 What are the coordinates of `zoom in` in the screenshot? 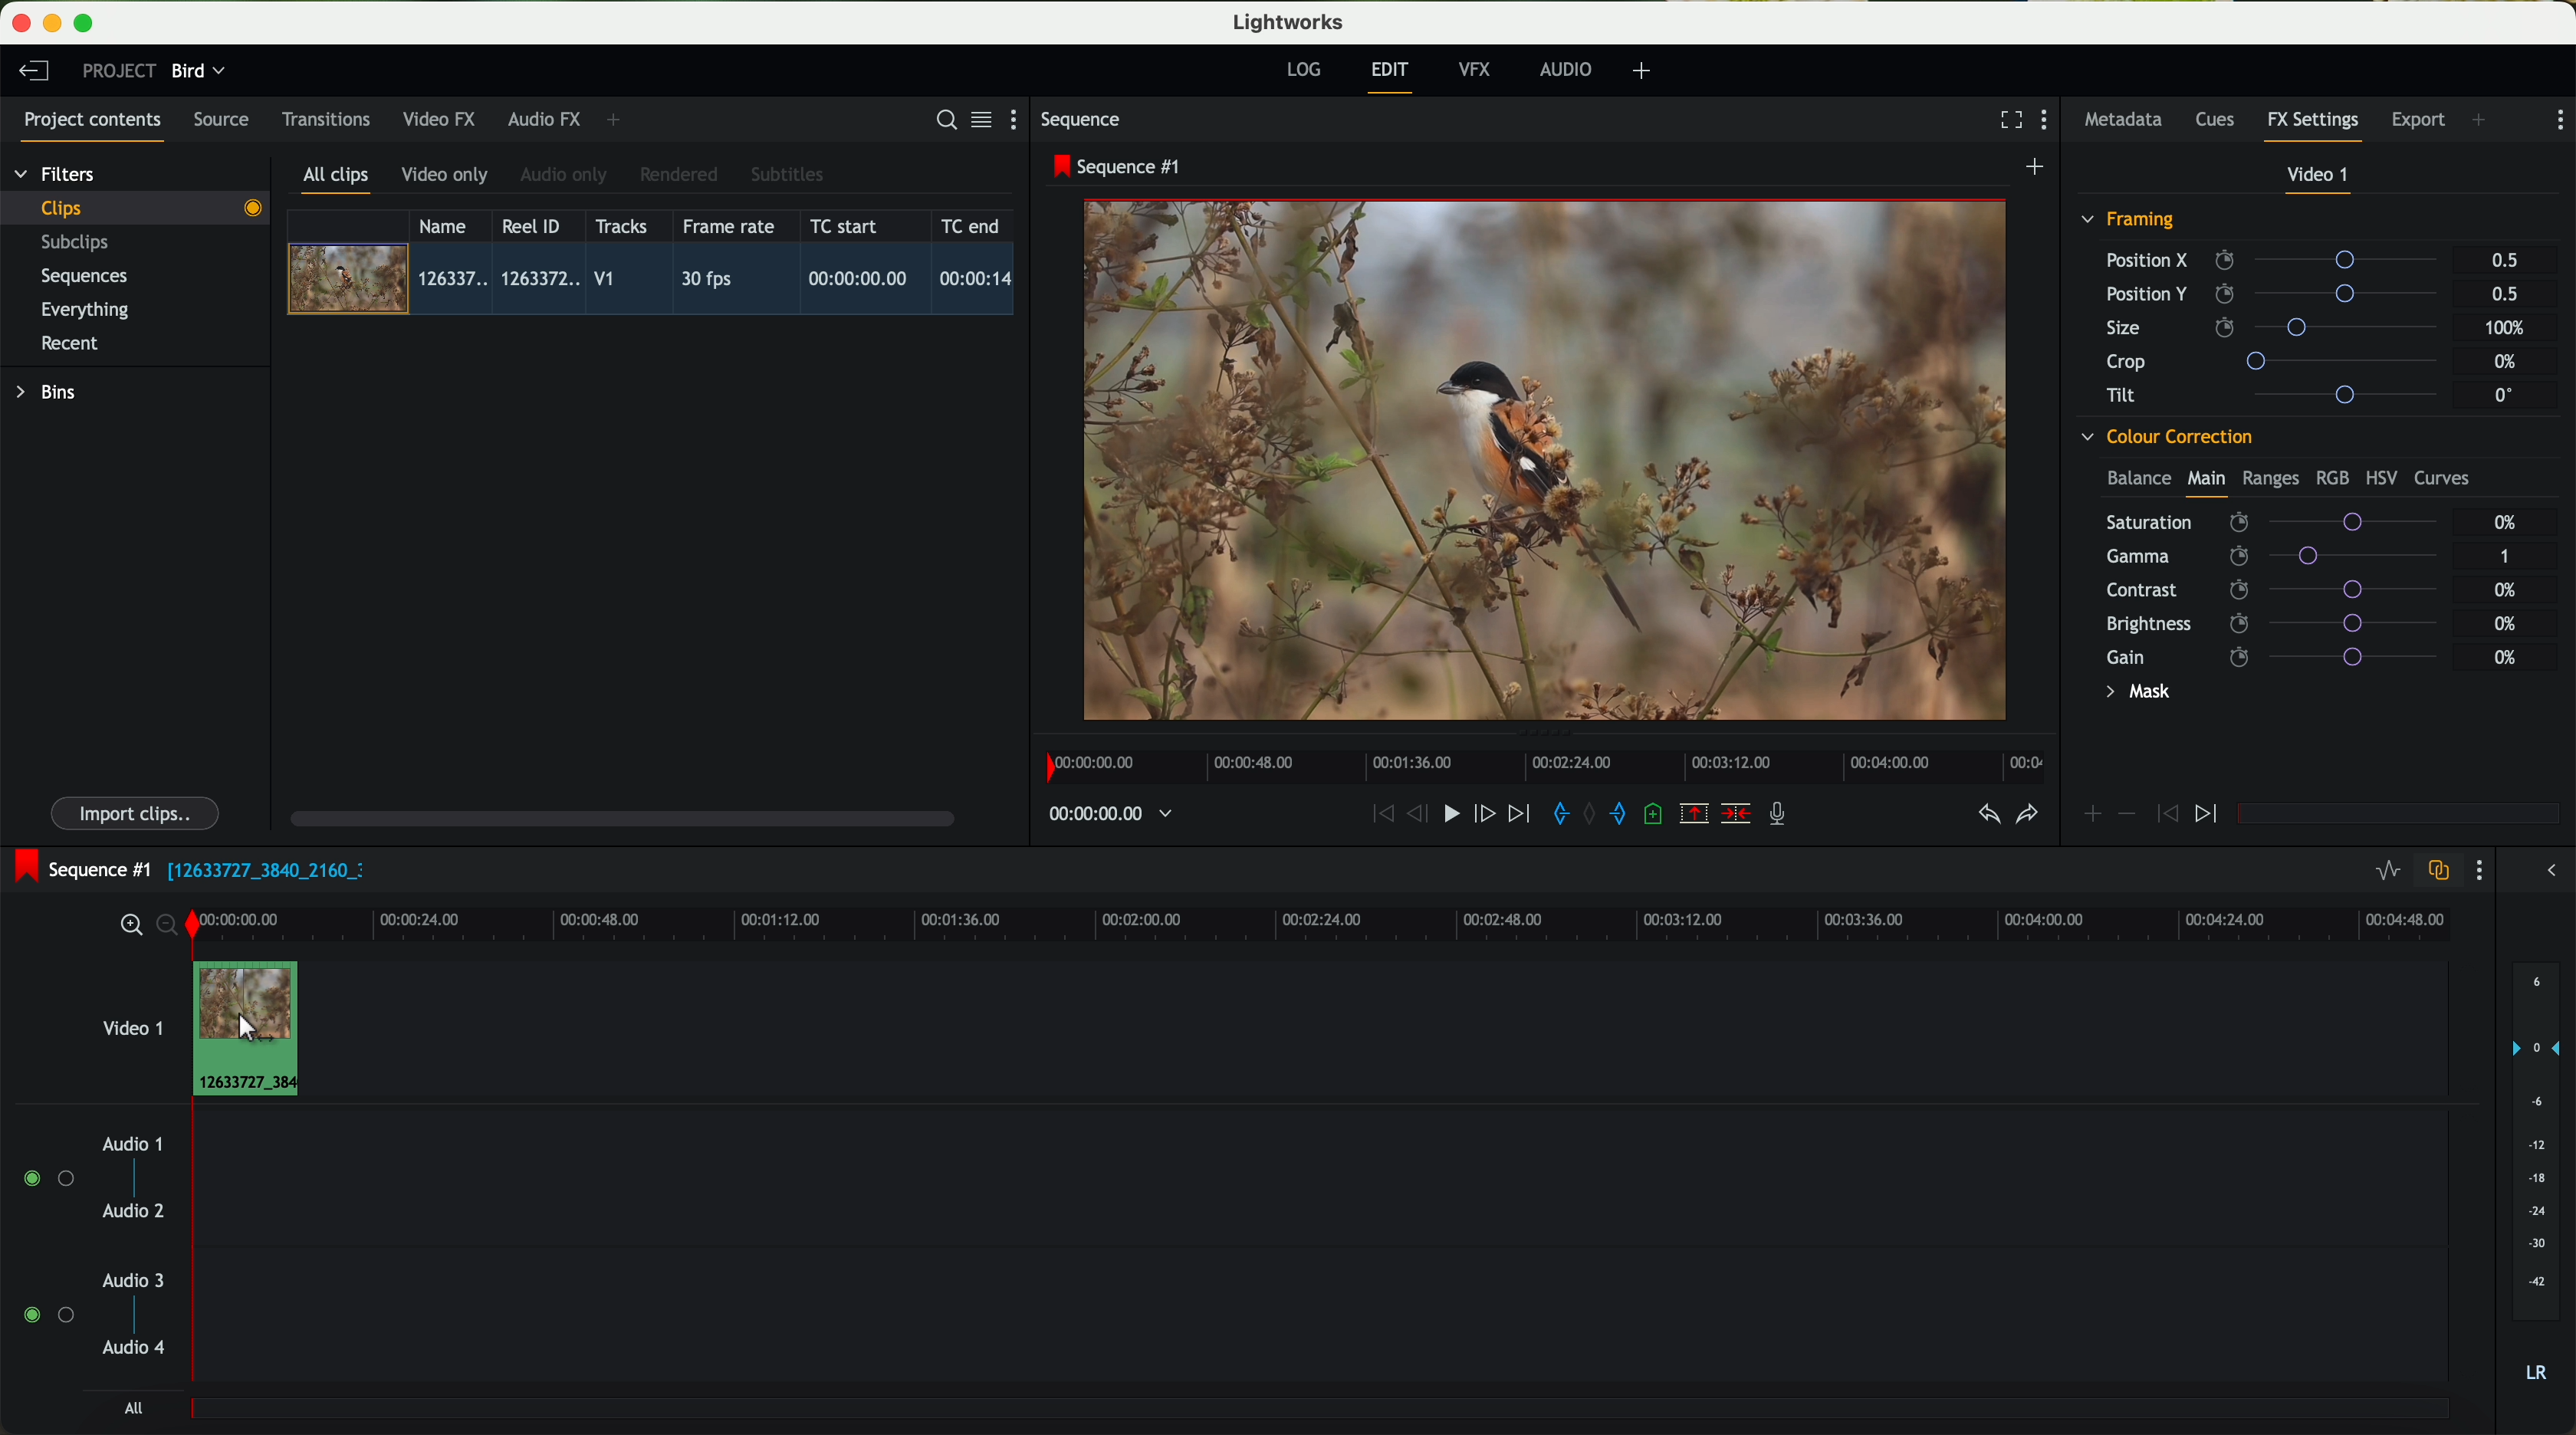 It's located at (128, 926).